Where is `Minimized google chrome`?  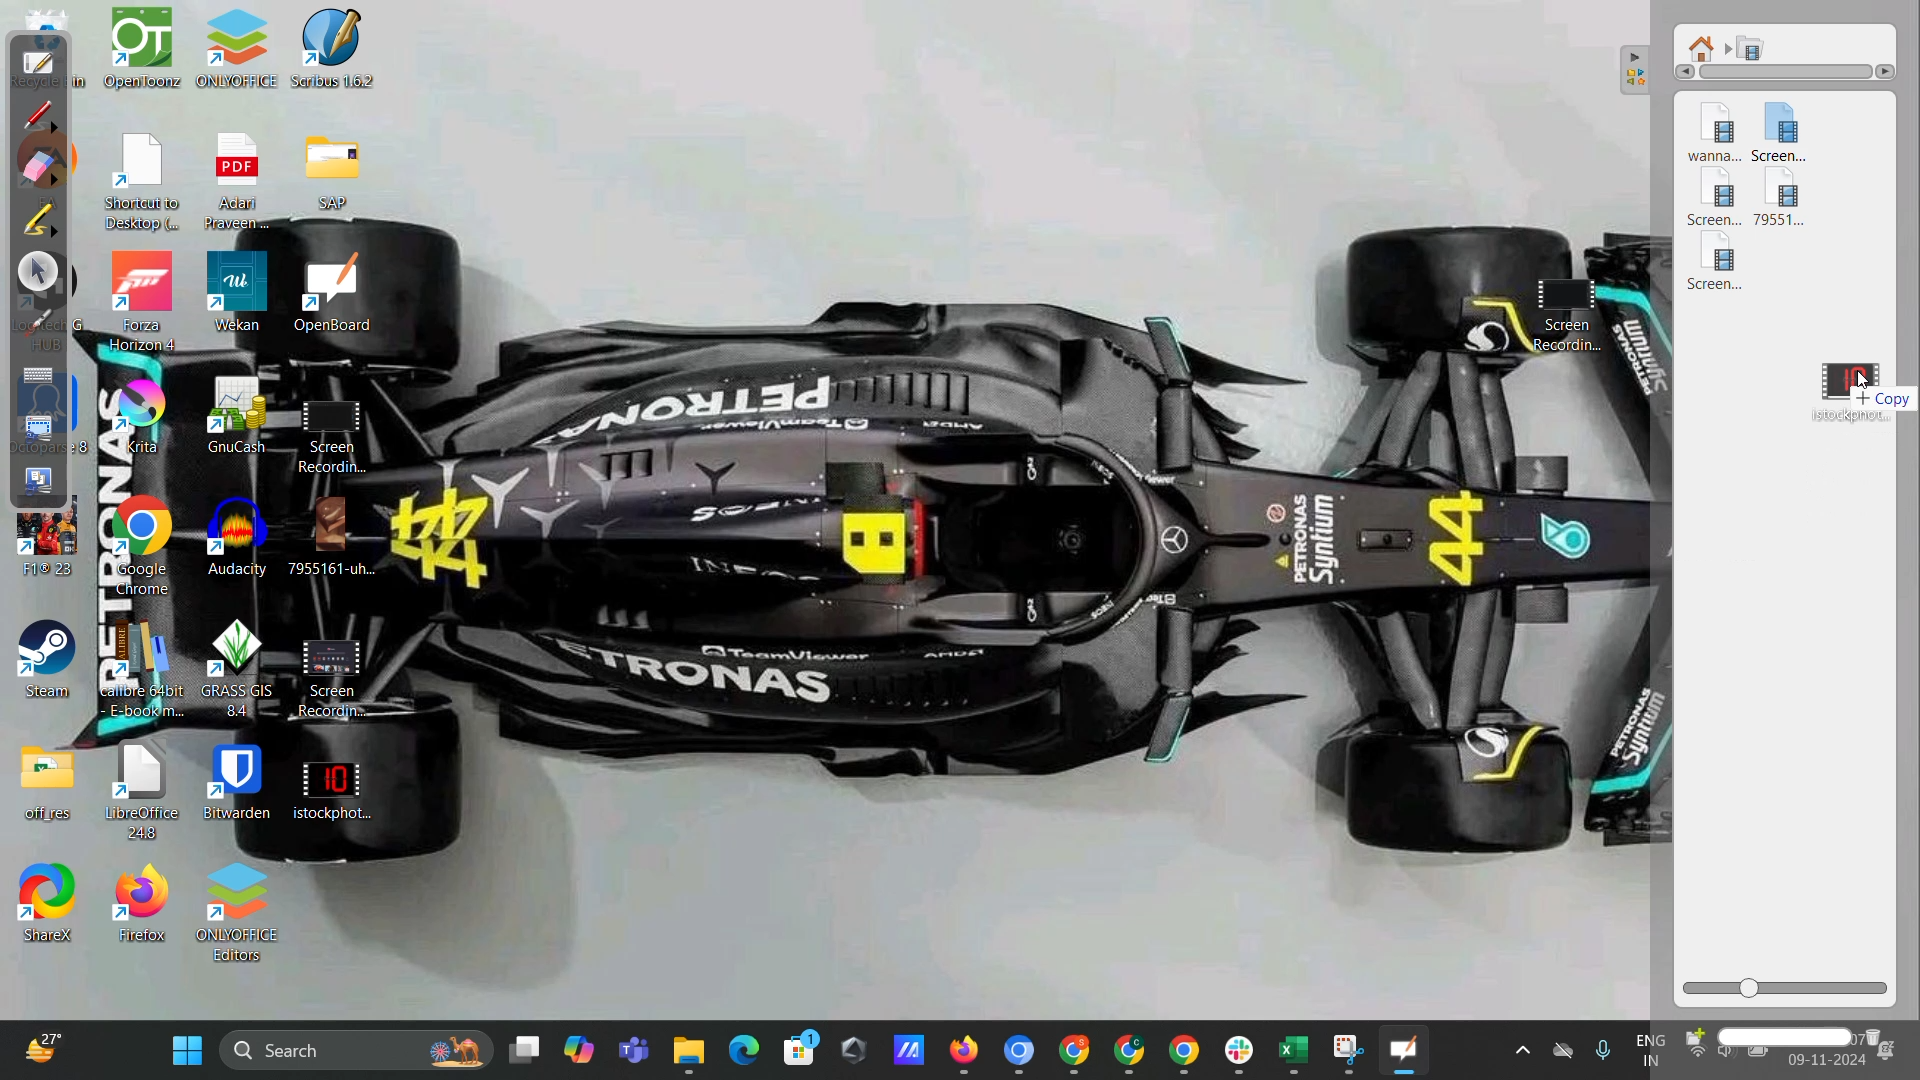
Minimized google chrome is located at coordinates (1079, 1050).